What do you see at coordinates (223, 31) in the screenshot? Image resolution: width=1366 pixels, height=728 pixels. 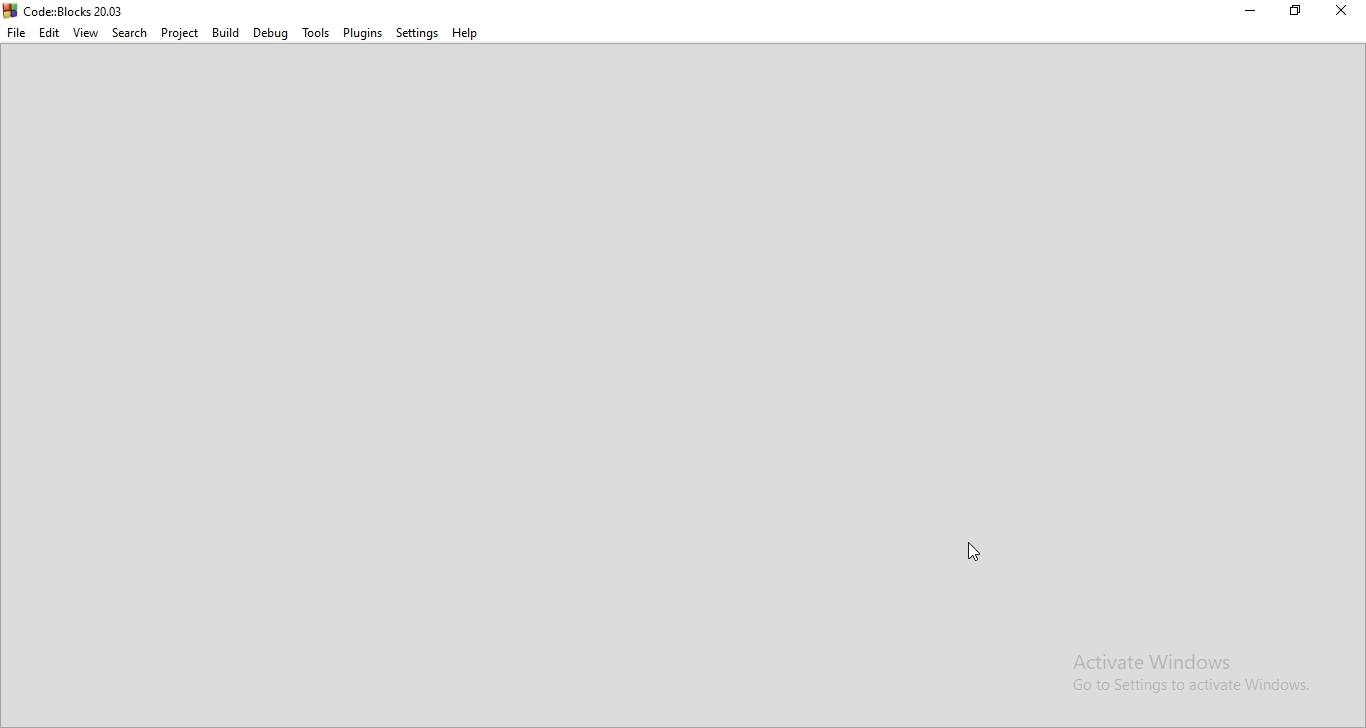 I see `Build ` at bounding box center [223, 31].